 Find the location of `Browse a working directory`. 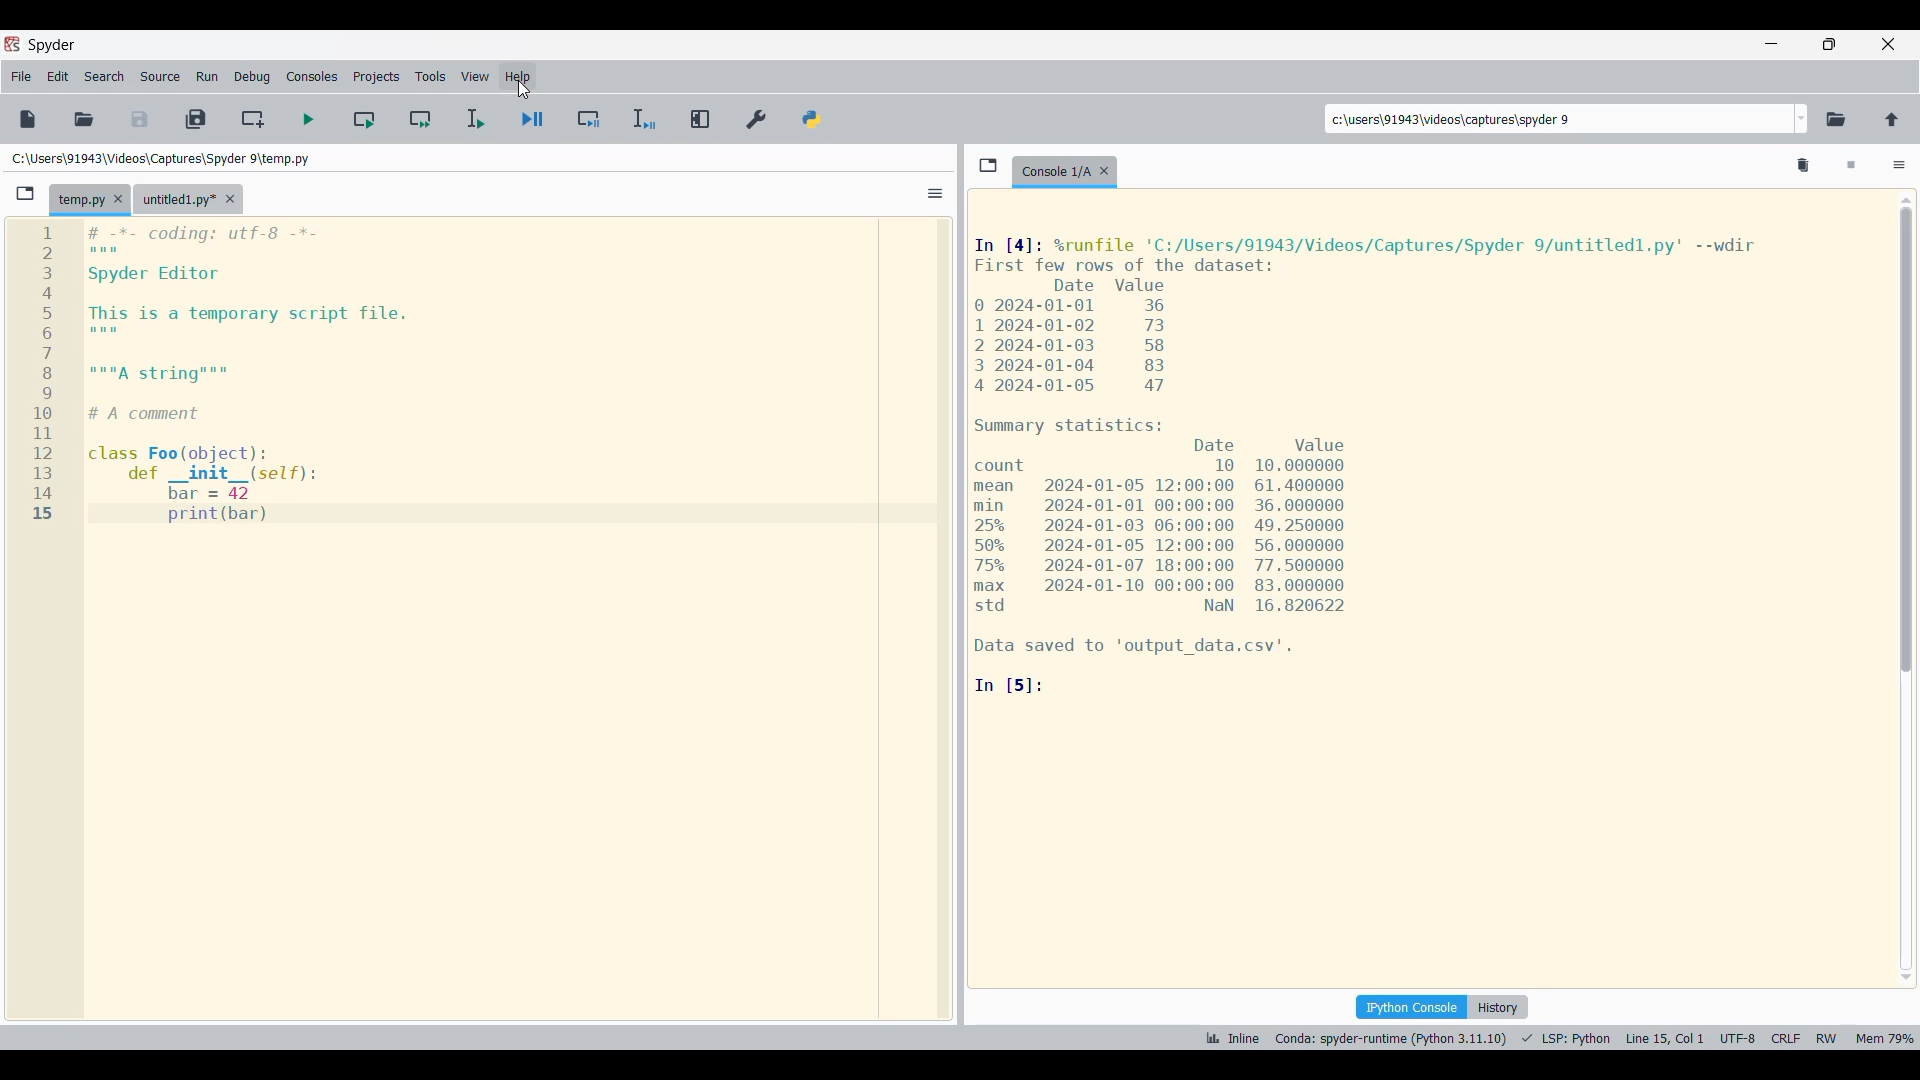

Browse a working directory is located at coordinates (1836, 120).